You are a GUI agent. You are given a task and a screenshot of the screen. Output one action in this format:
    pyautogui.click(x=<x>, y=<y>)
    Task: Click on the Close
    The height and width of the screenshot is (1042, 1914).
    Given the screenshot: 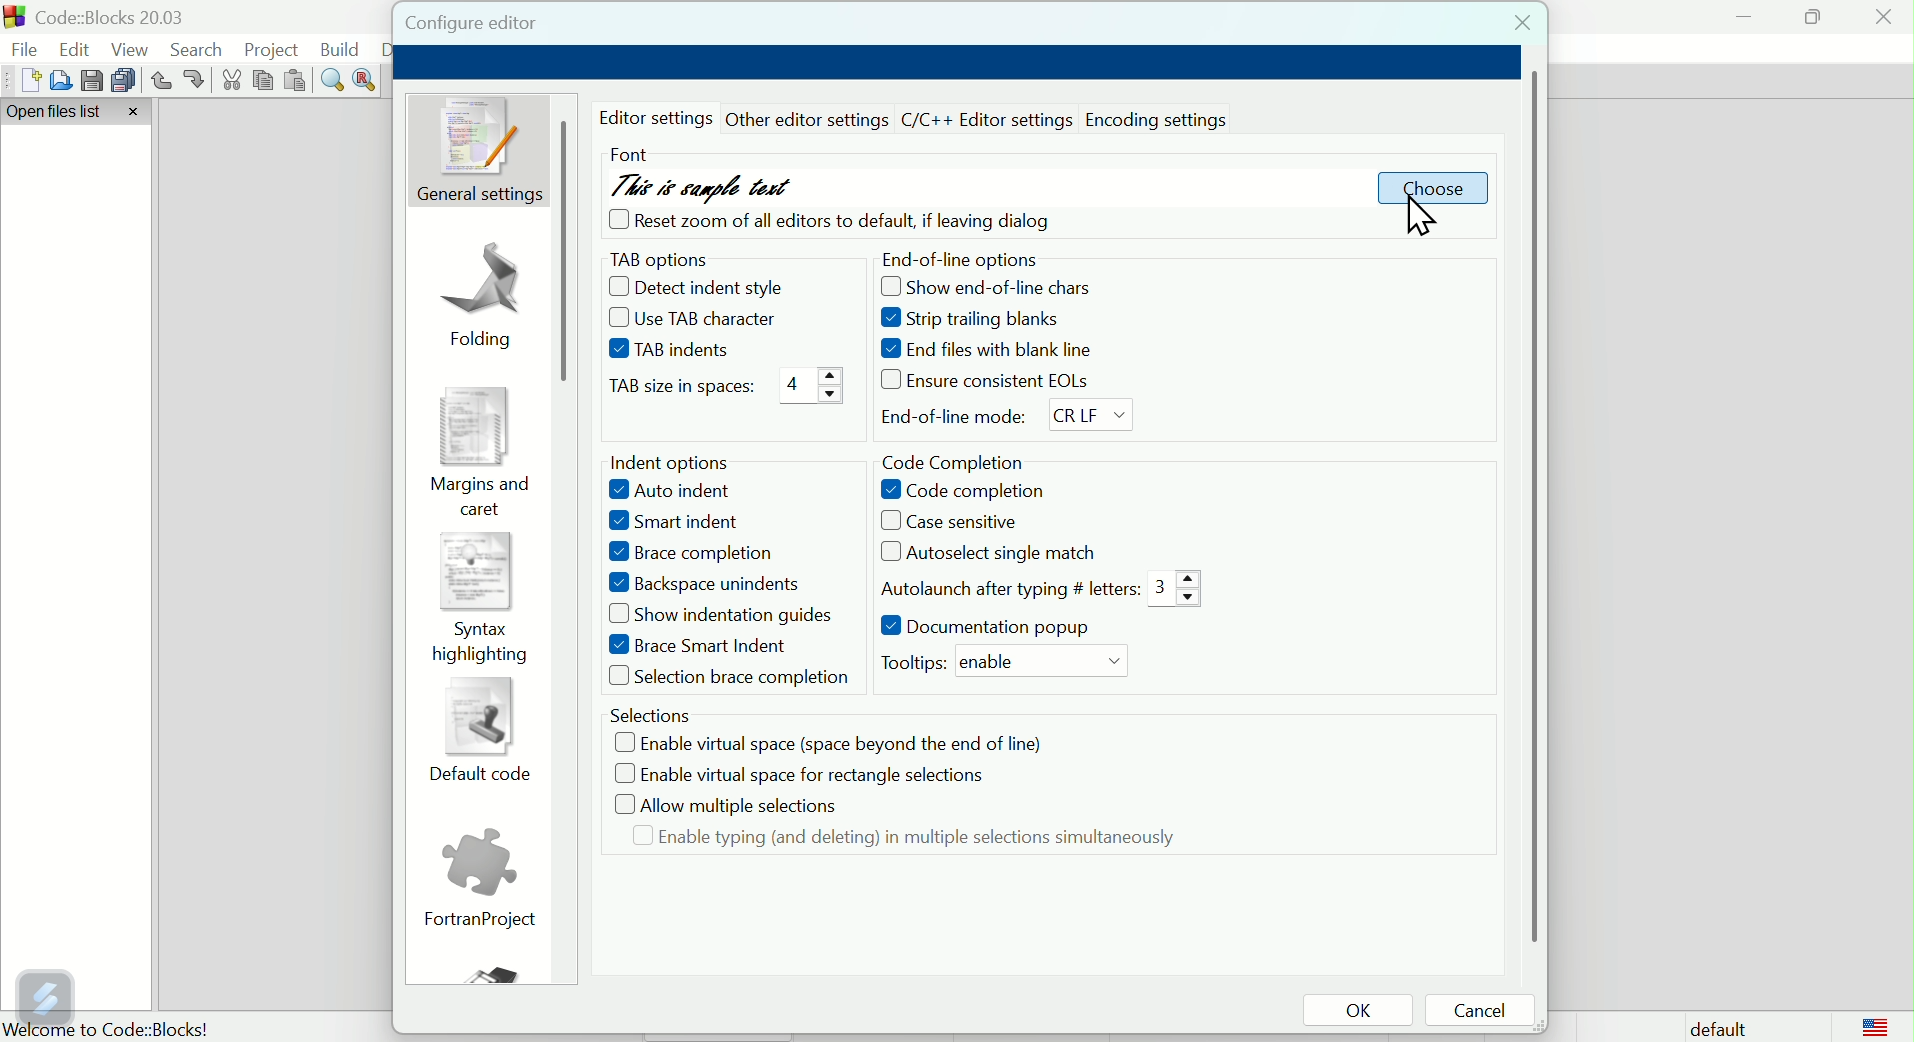 What is the action you would take?
    pyautogui.click(x=1885, y=22)
    